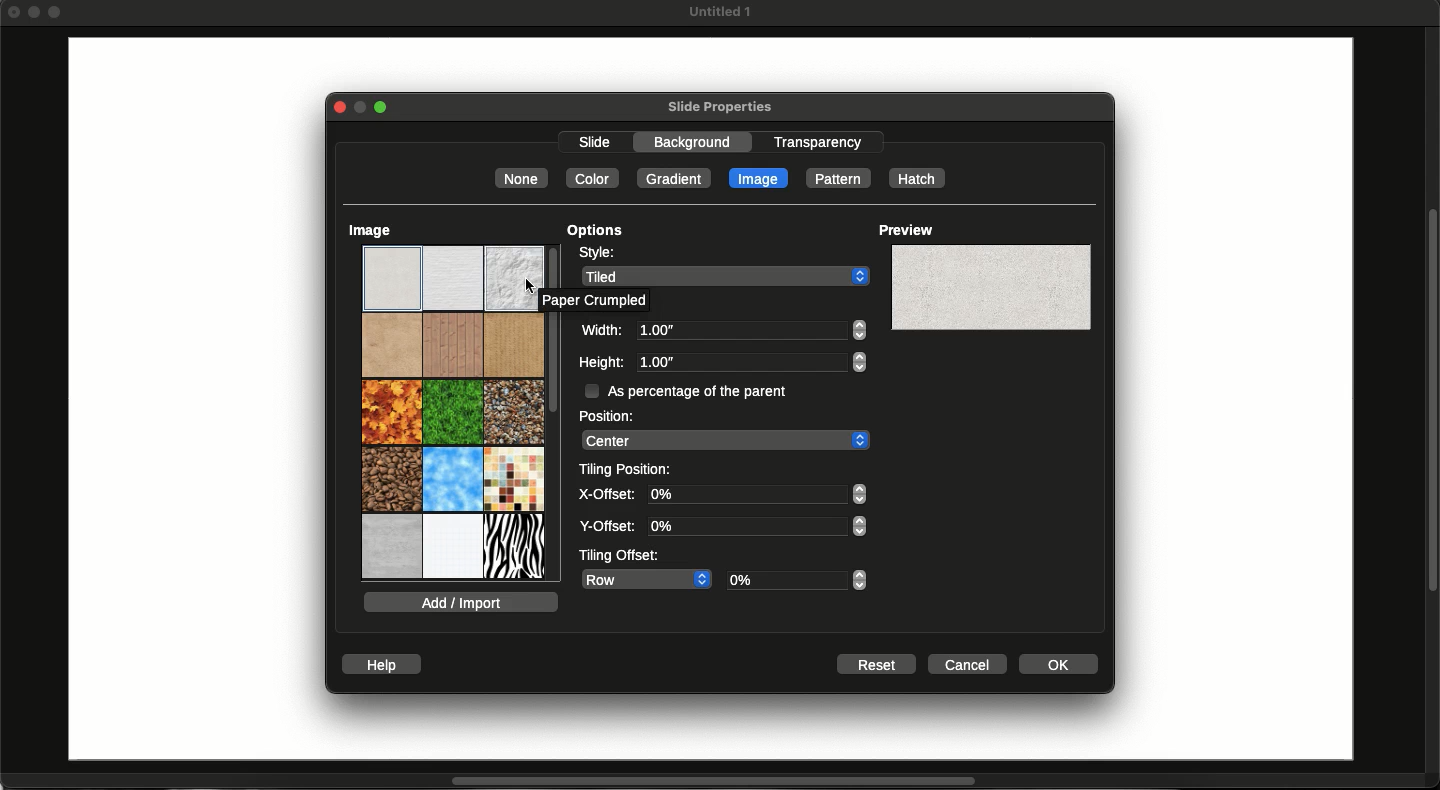 Image resolution: width=1440 pixels, height=790 pixels. I want to click on Transparency, so click(818, 141).